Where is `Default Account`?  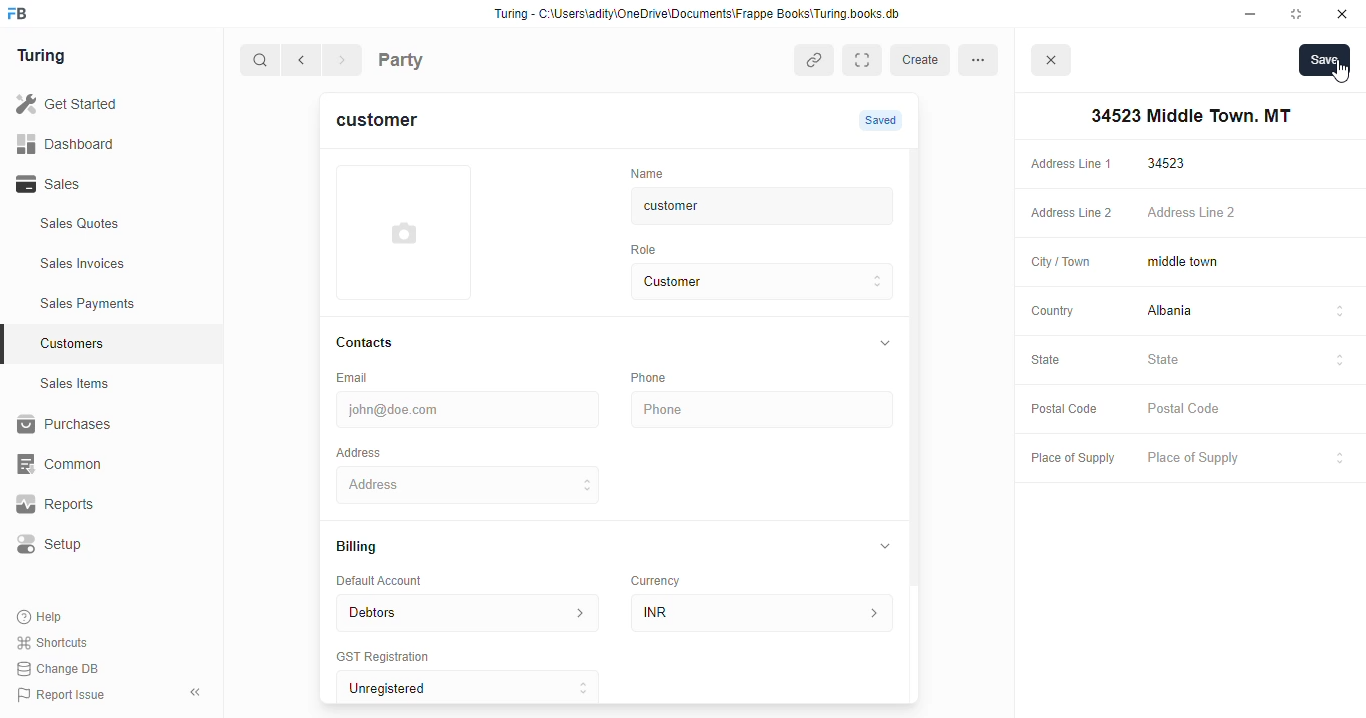 Default Account is located at coordinates (395, 580).